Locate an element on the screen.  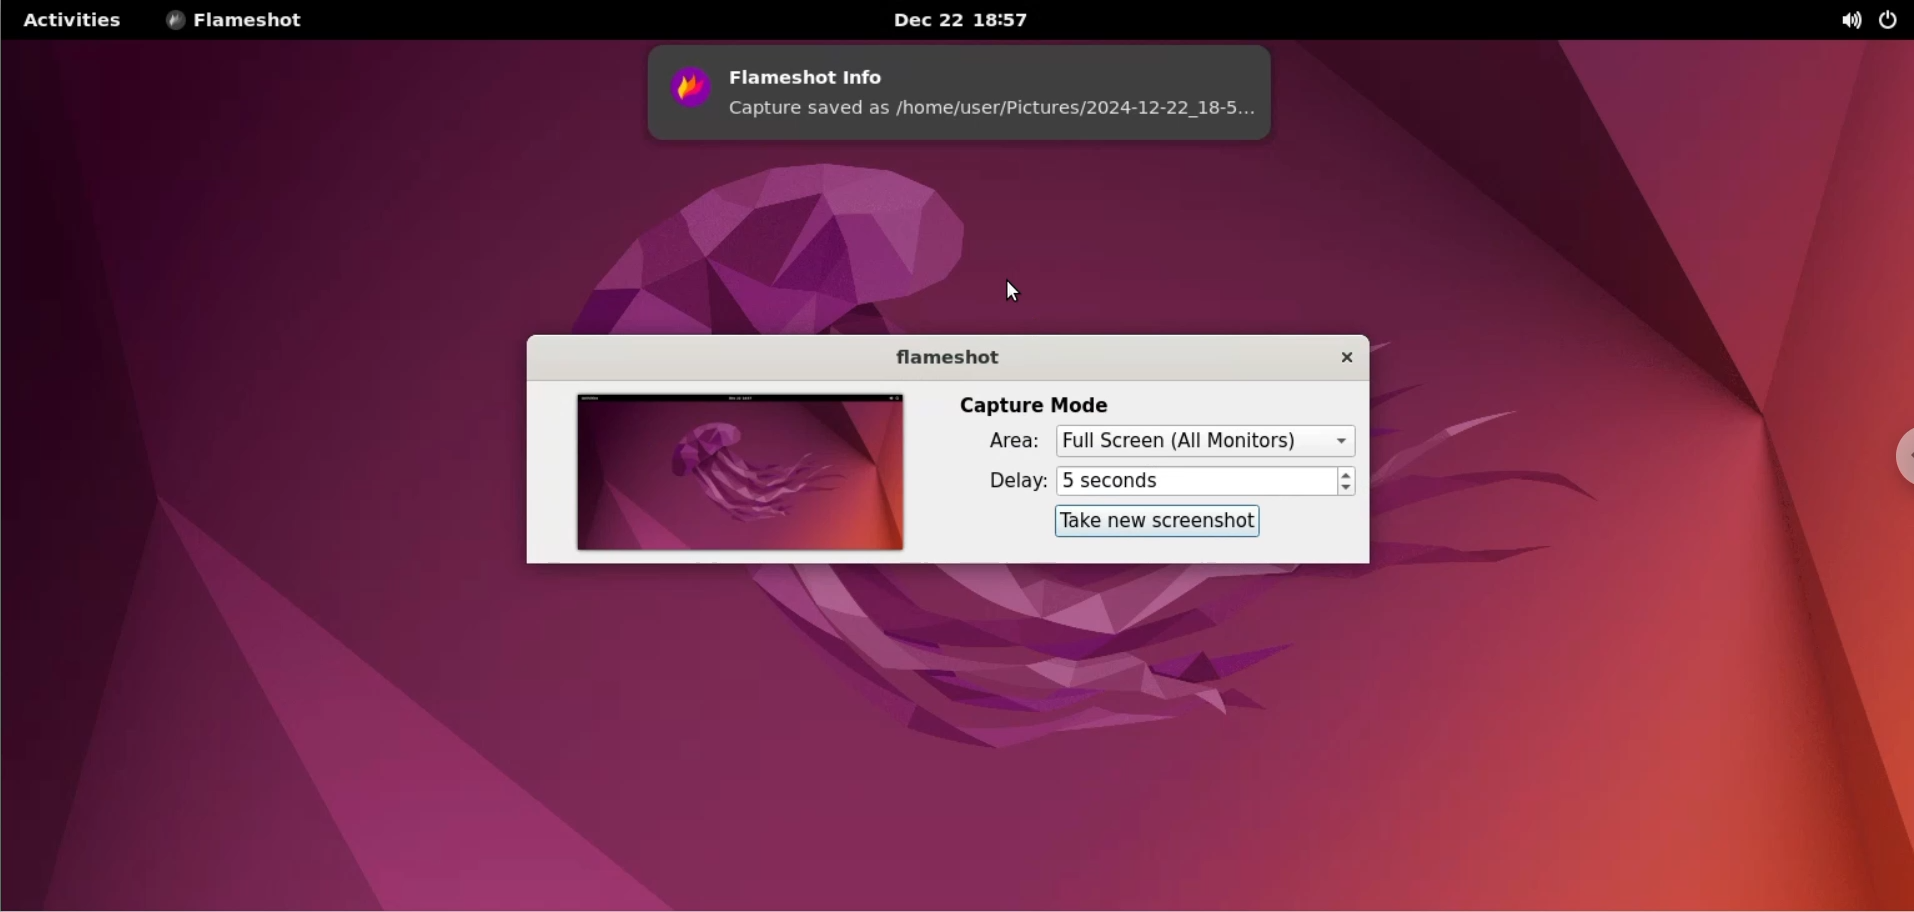
flameshot info is located at coordinates (1001, 69).